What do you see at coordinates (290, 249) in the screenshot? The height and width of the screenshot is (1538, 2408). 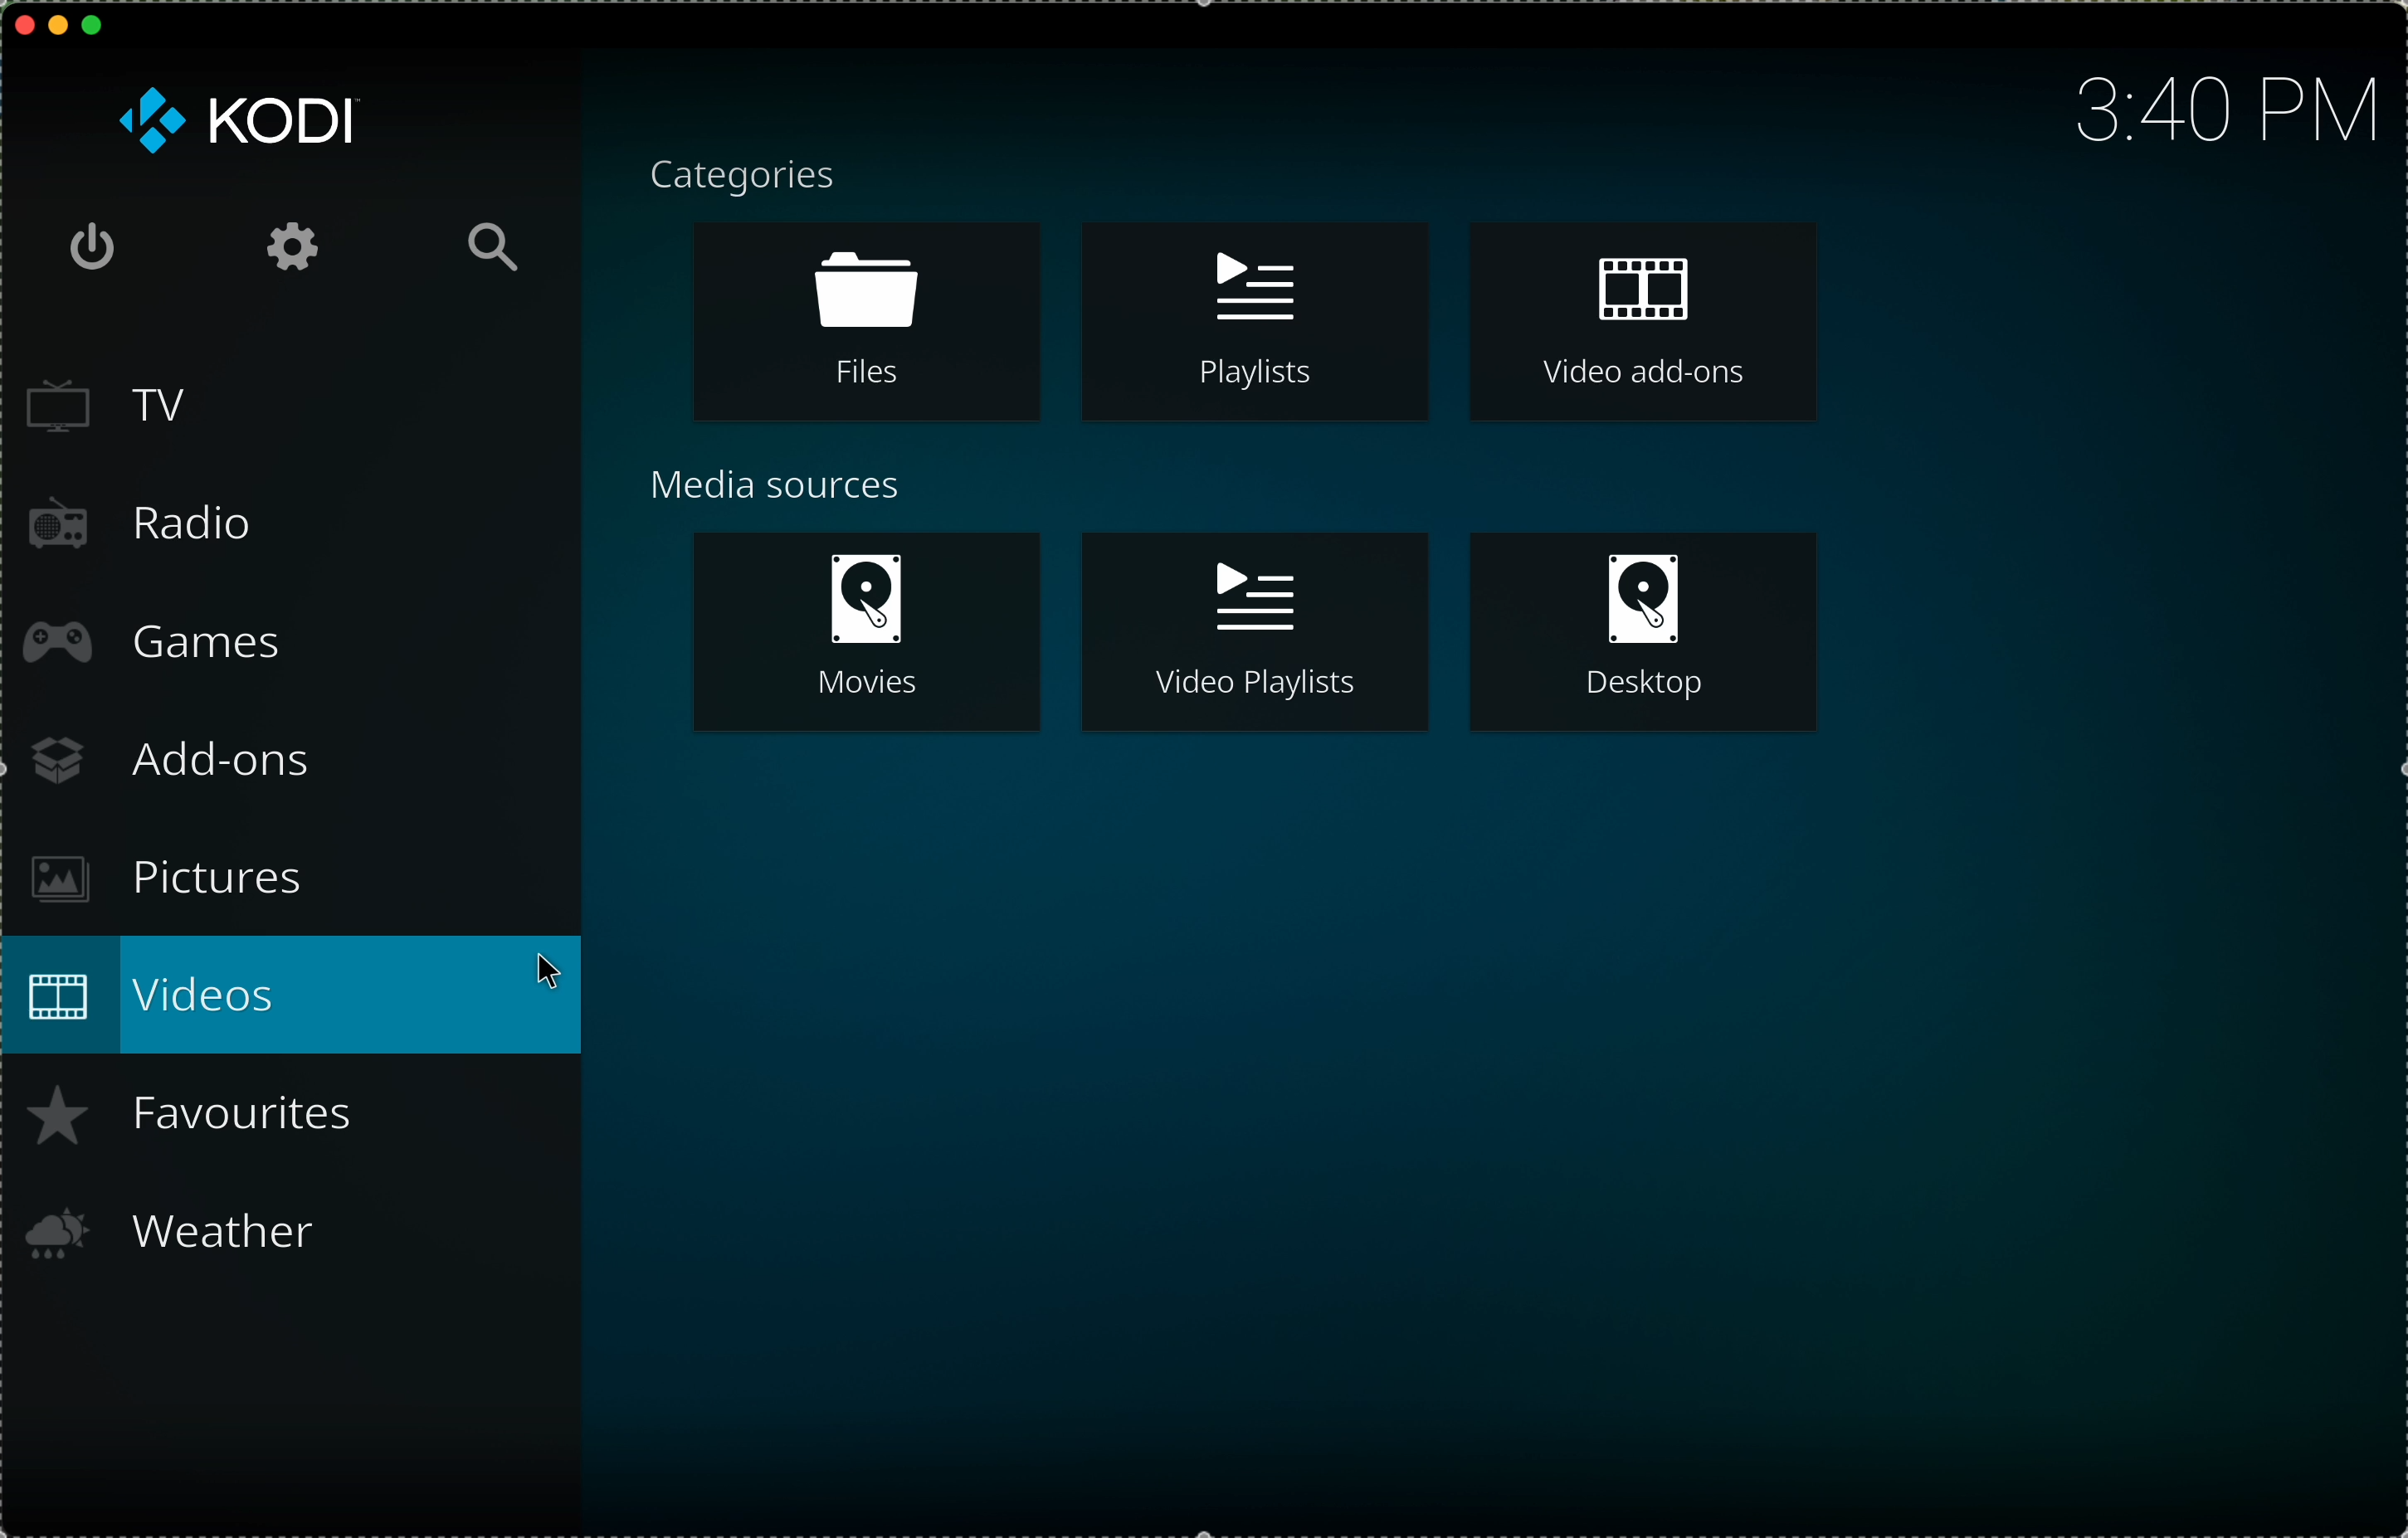 I see `settings` at bounding box center [290, 249].